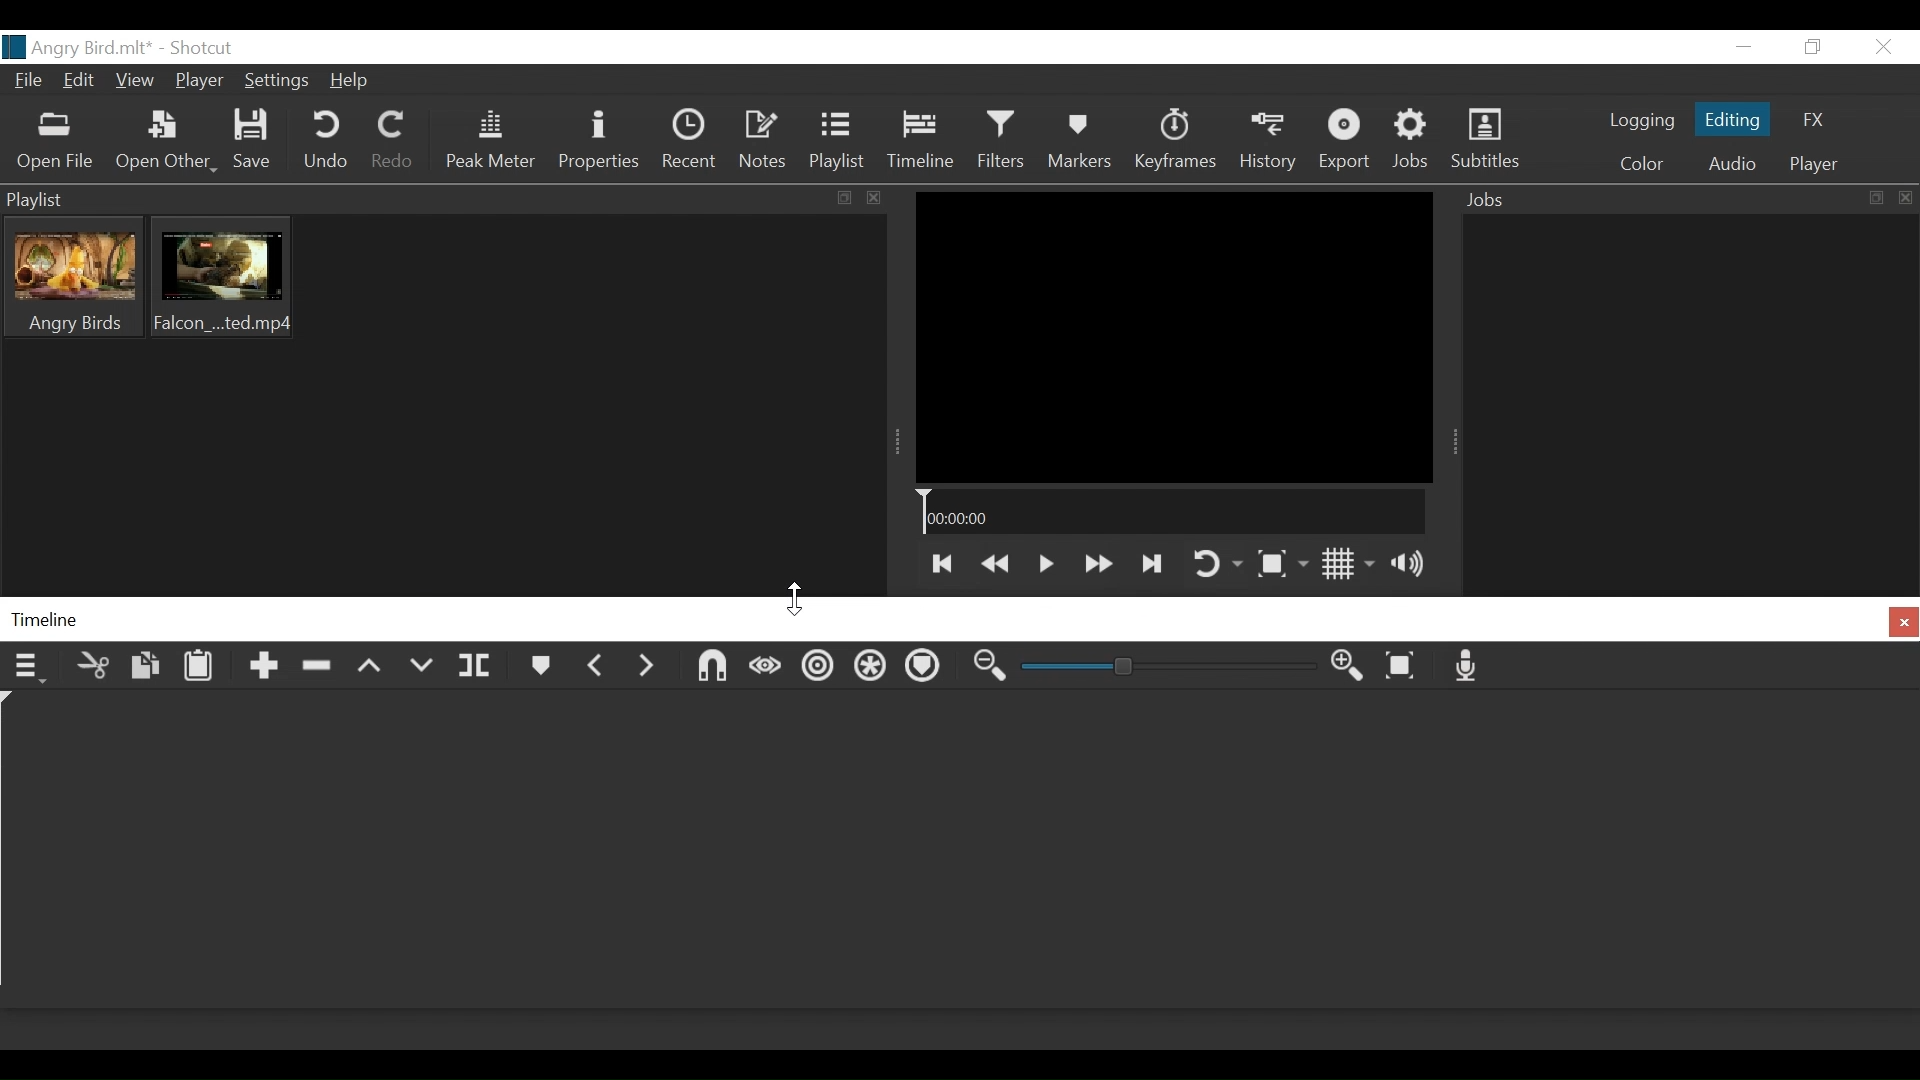 This screenshot has width=1920, height=1080. What do you see at coordinates (872, 670) in the screenshot?
I see `Ripple all tracks` at bounding box center [872, 670].